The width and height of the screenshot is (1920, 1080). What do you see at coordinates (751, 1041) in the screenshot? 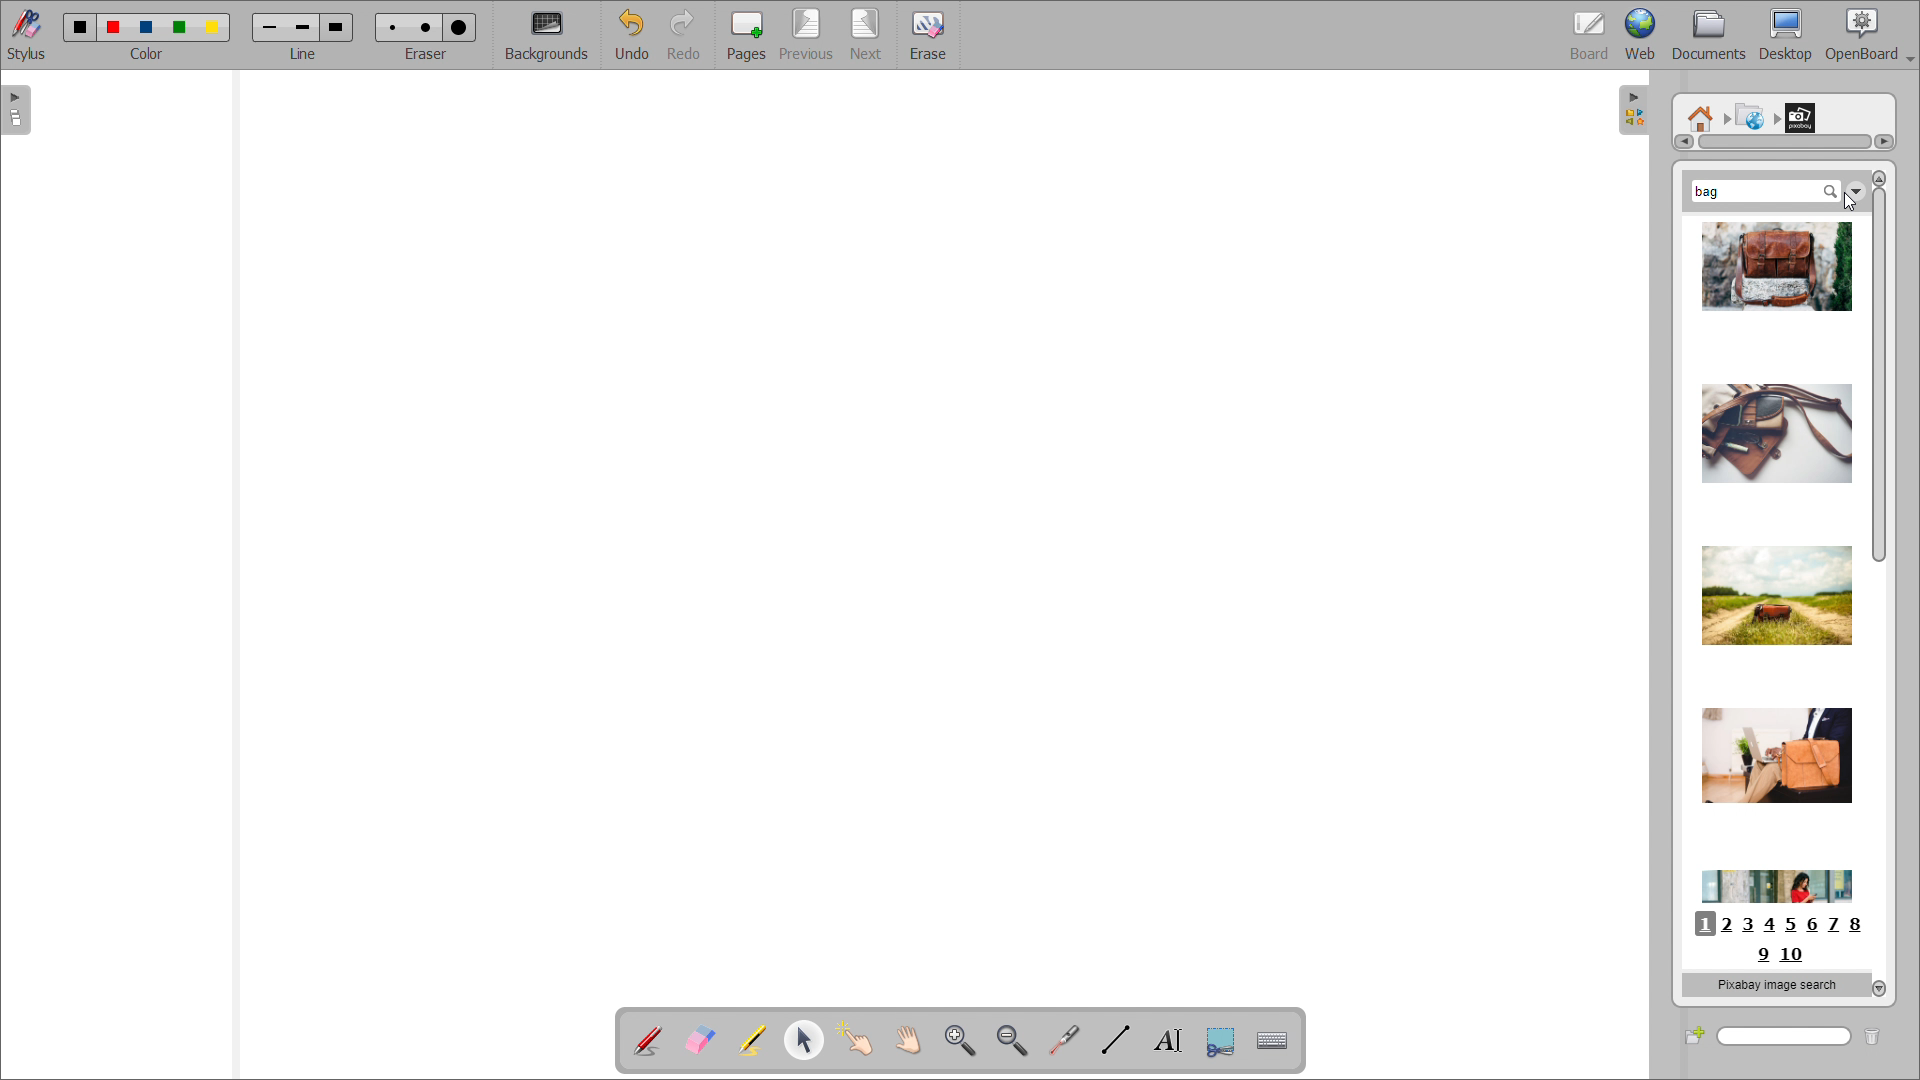
I see `highlighter` at bounding box center [751, 1041].